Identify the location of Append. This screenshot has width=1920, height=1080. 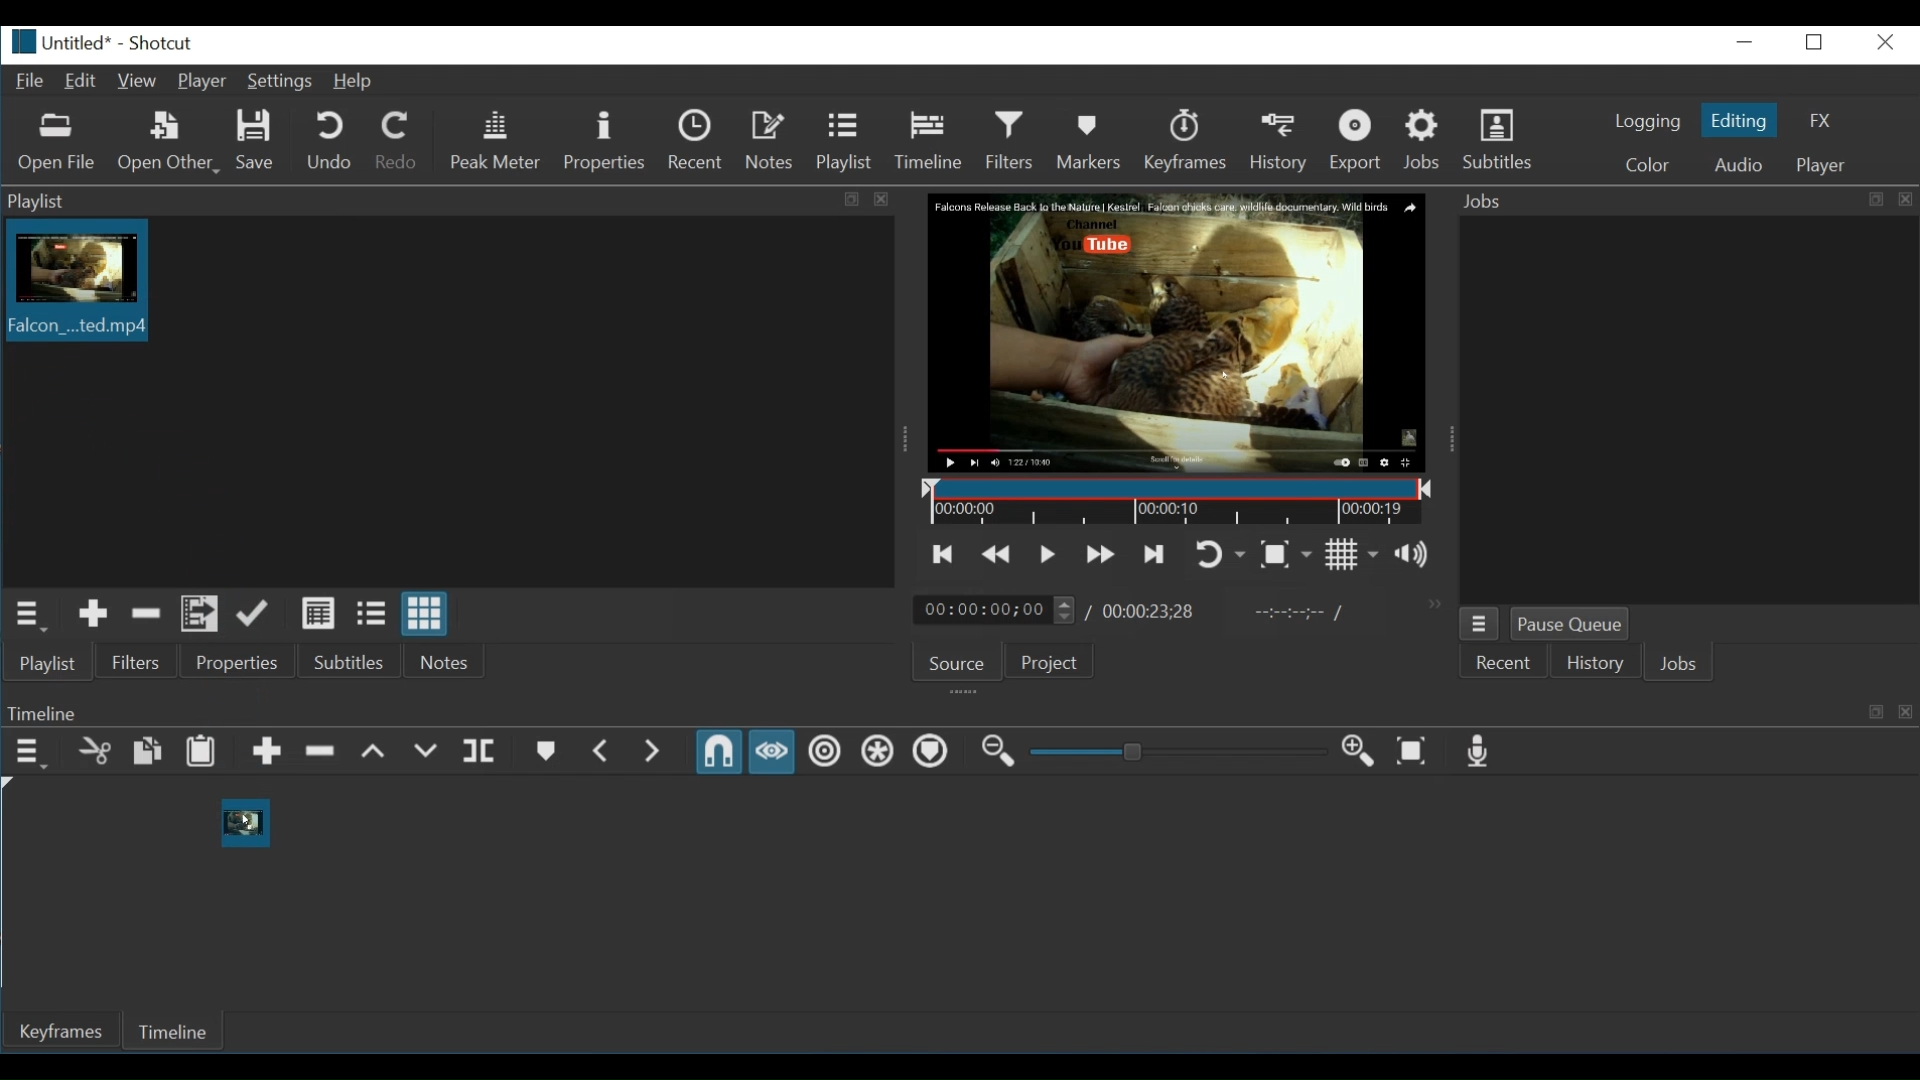
(268, 752).